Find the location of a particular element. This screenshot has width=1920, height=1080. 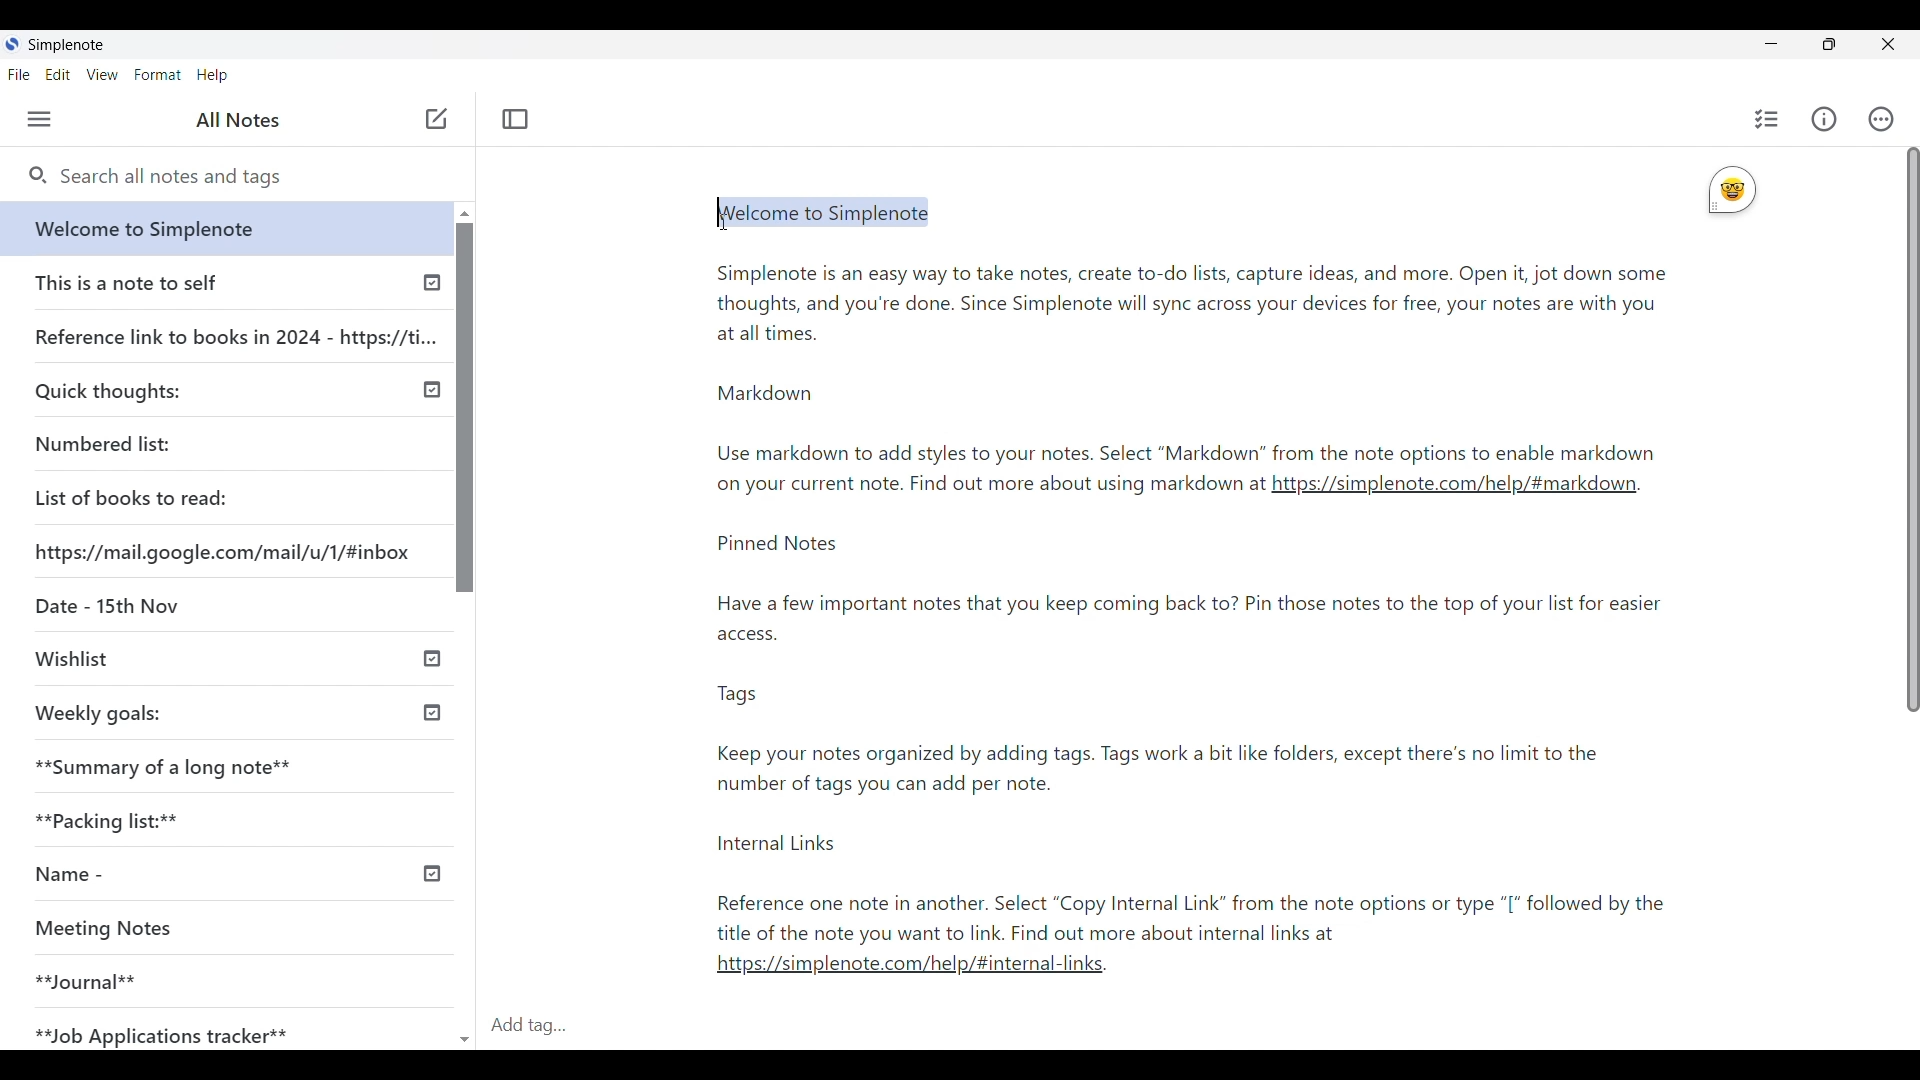

link is located at coordinates (1454, 490).